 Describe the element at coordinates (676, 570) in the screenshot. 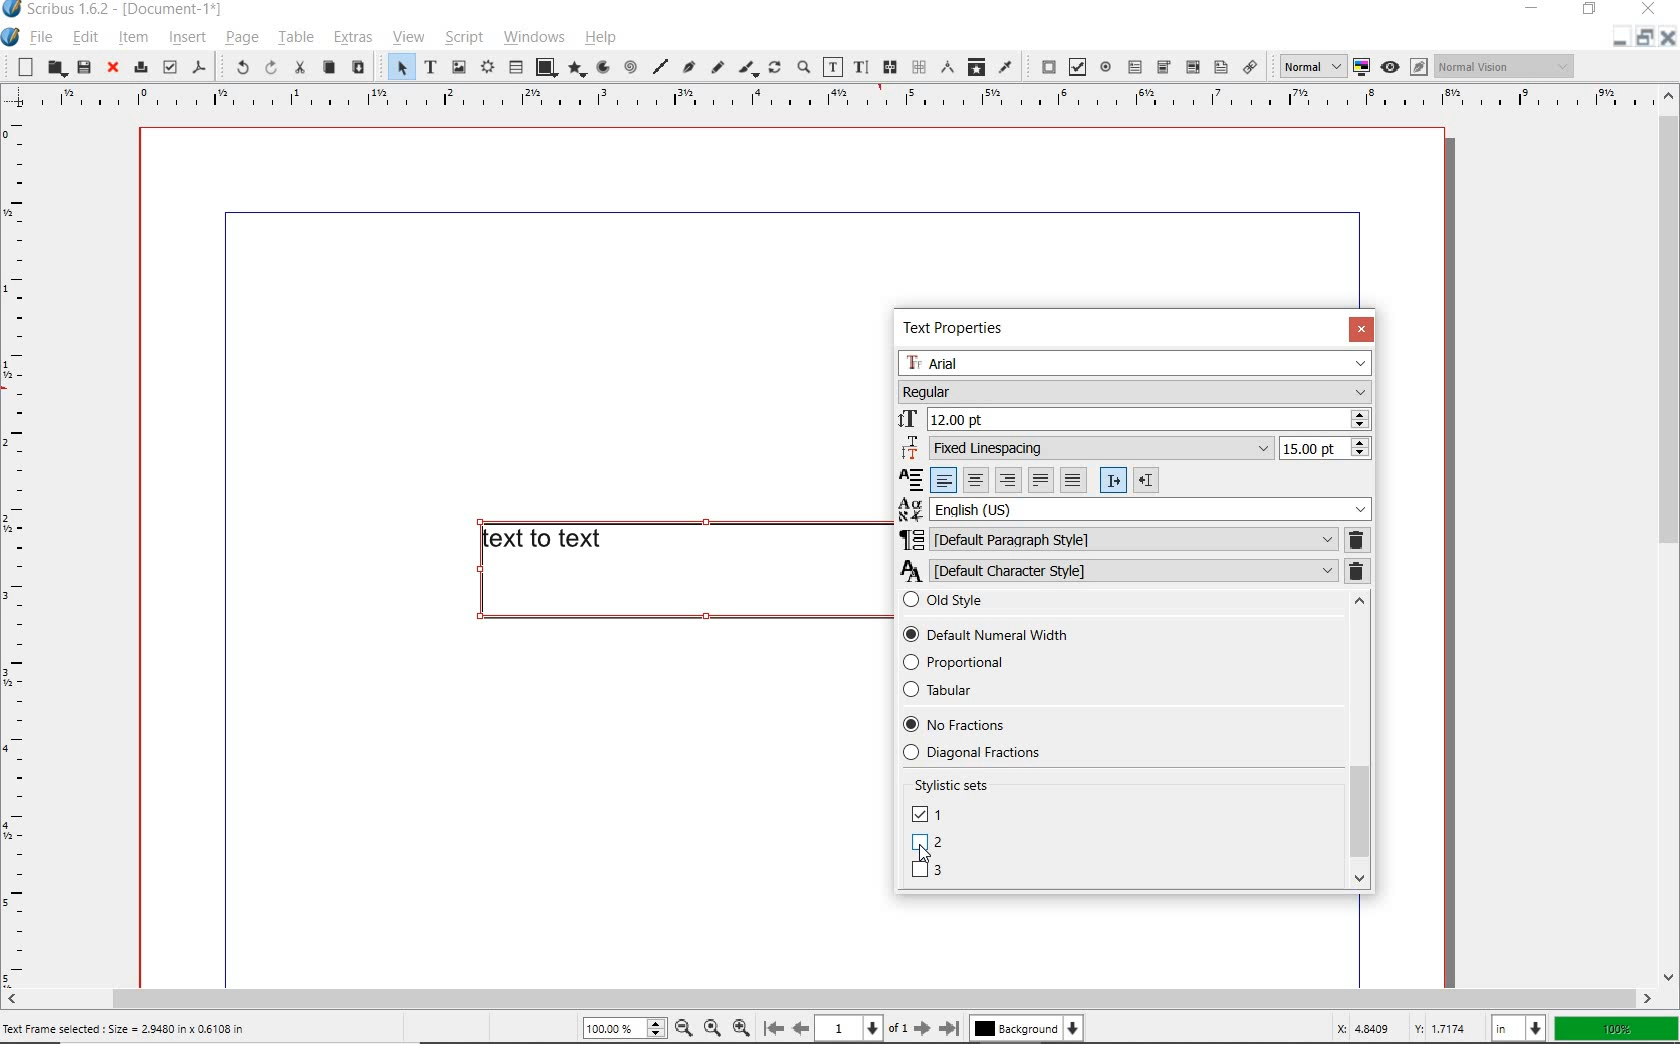

I see `text to text` at that location.